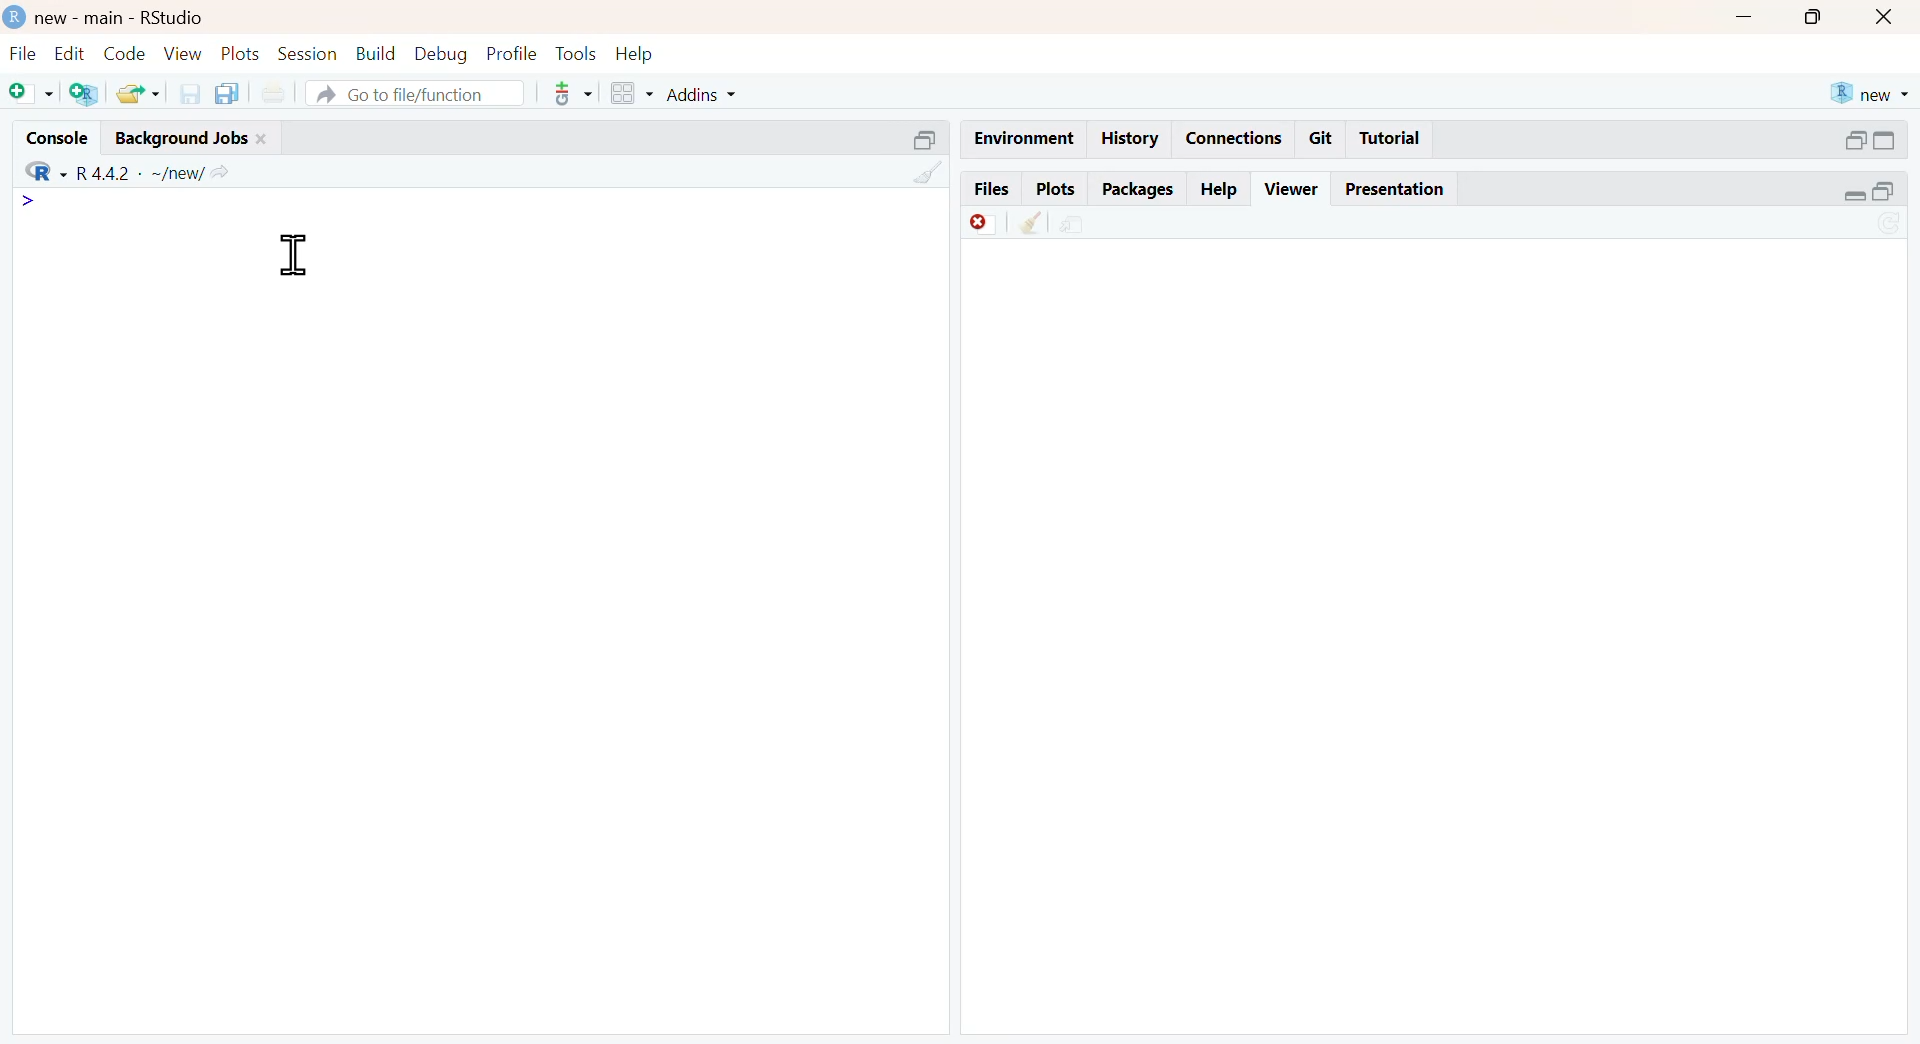 The image size is (1920, 1044). What do you see at coordinates (1853, 195) in the screenshot?
I see `expand/collapse ` at bounding box center [1853, 195].